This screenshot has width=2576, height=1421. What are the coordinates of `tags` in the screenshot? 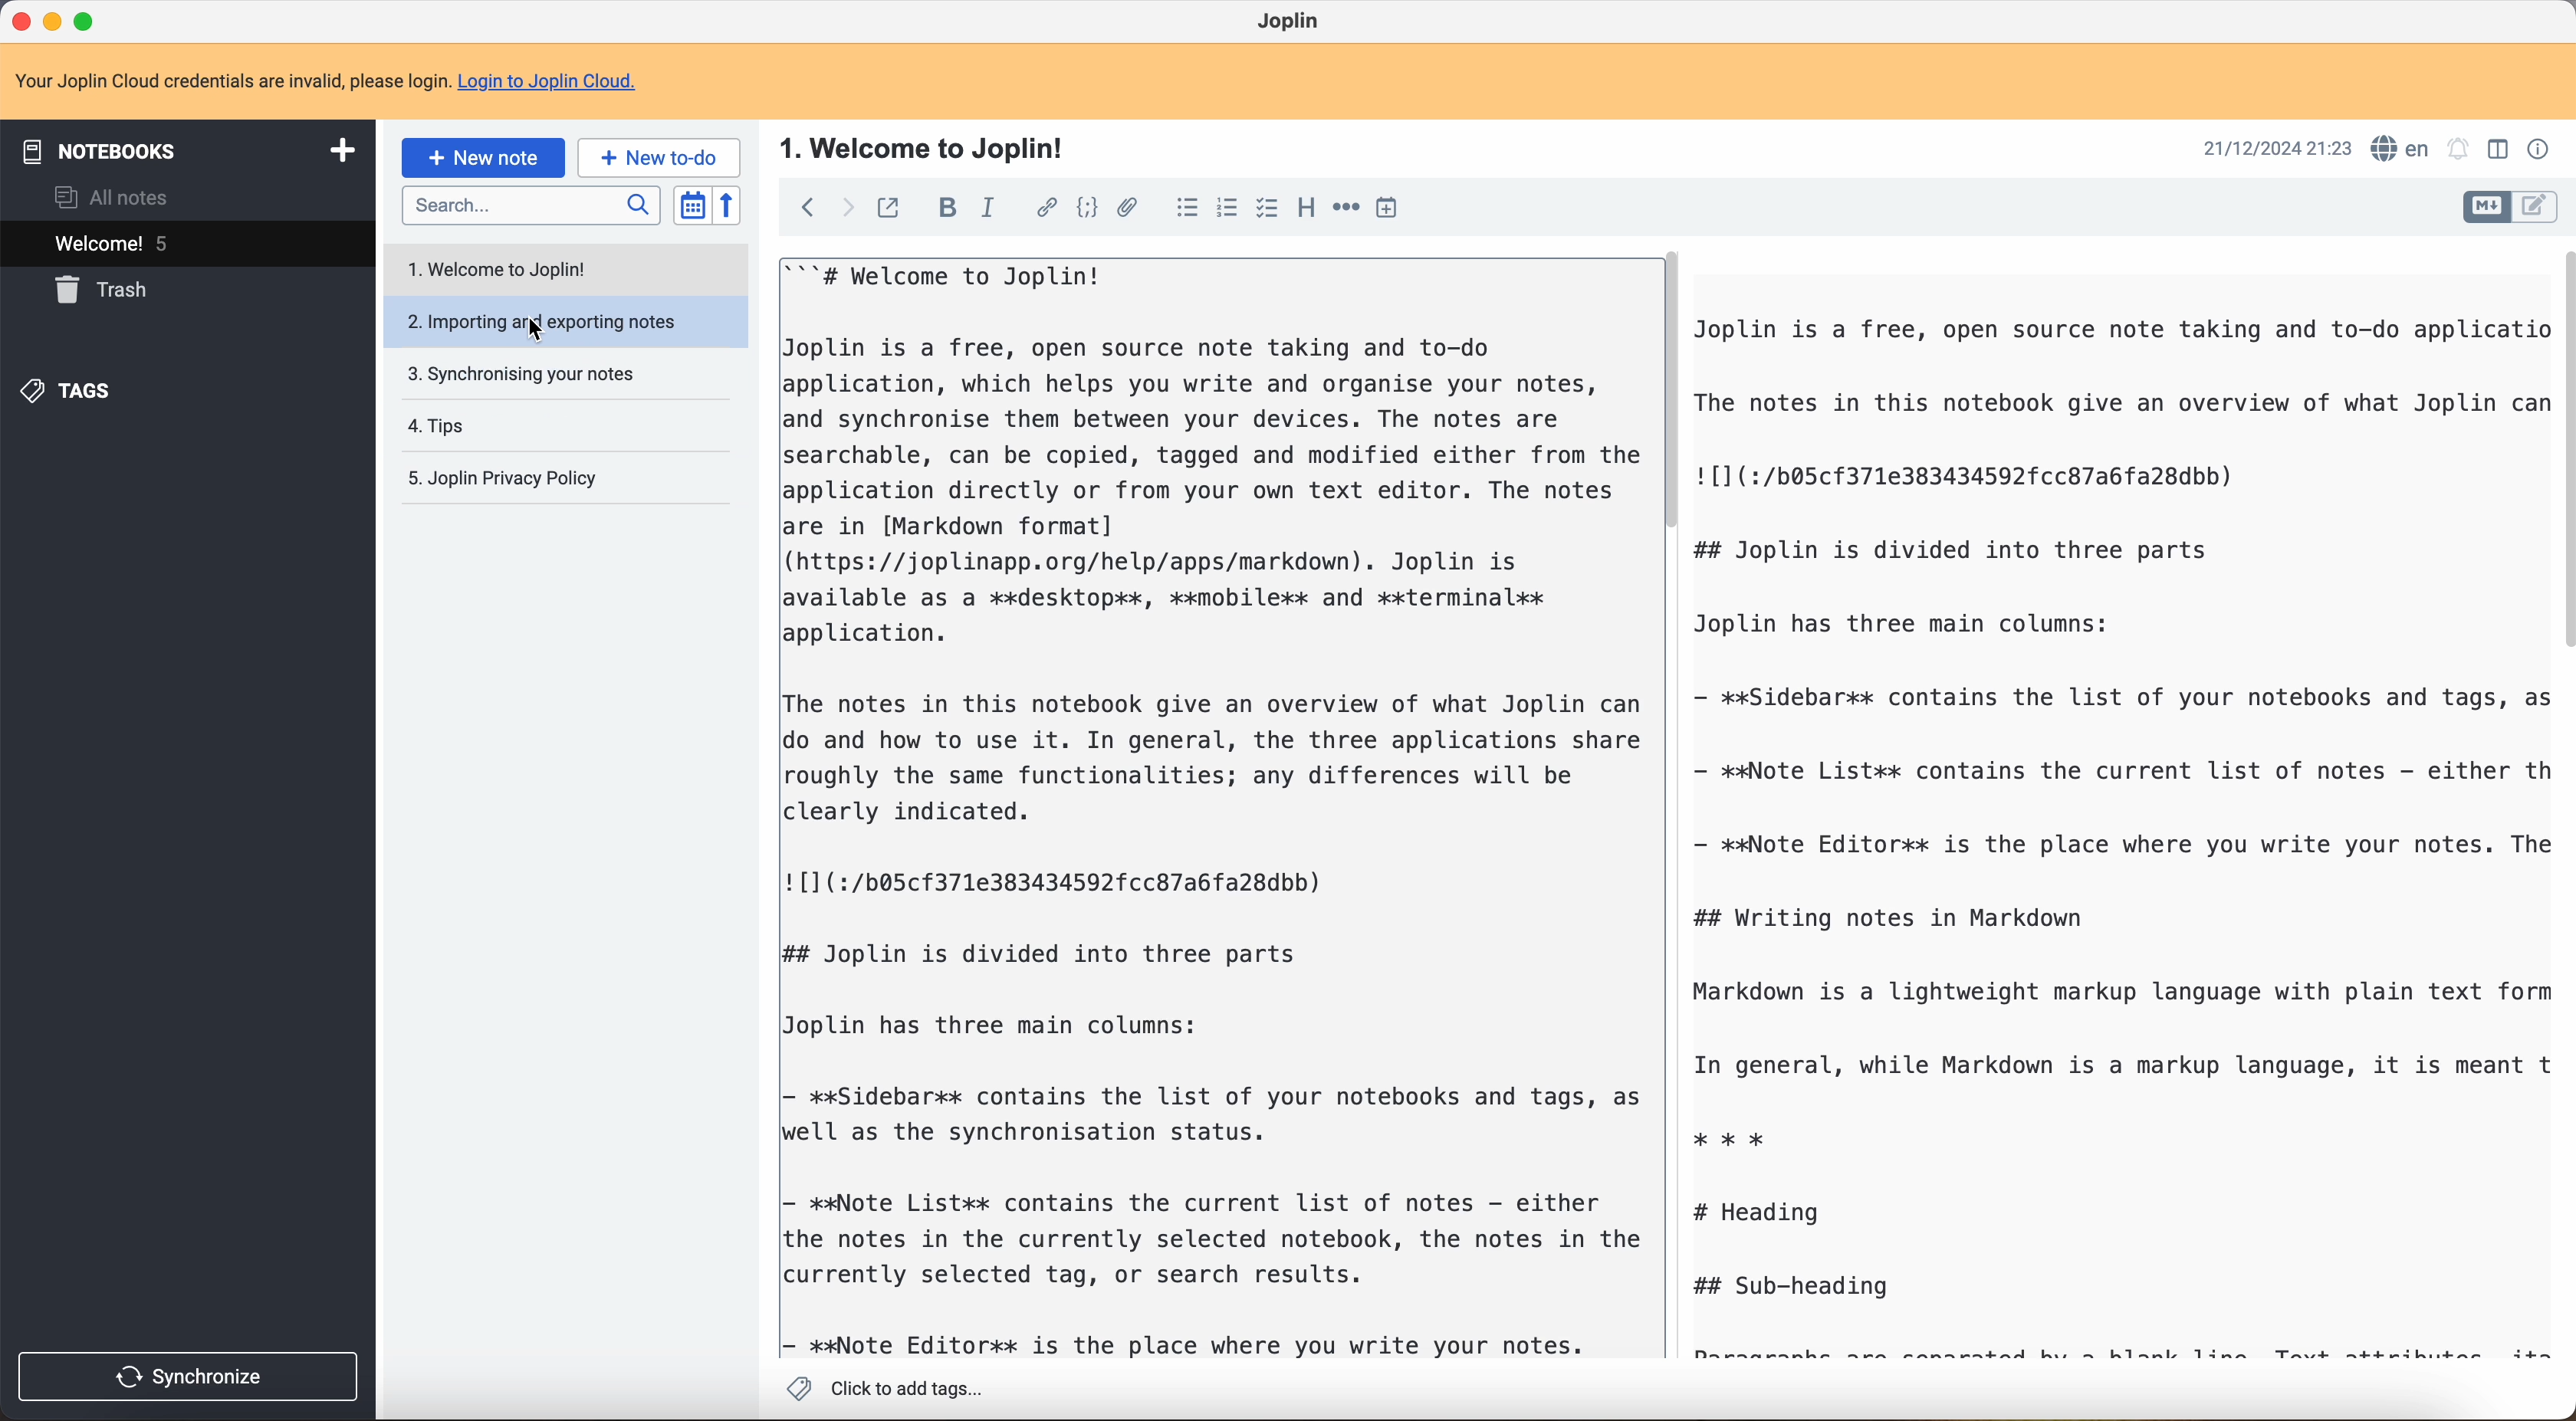 It's located at (74, 392).